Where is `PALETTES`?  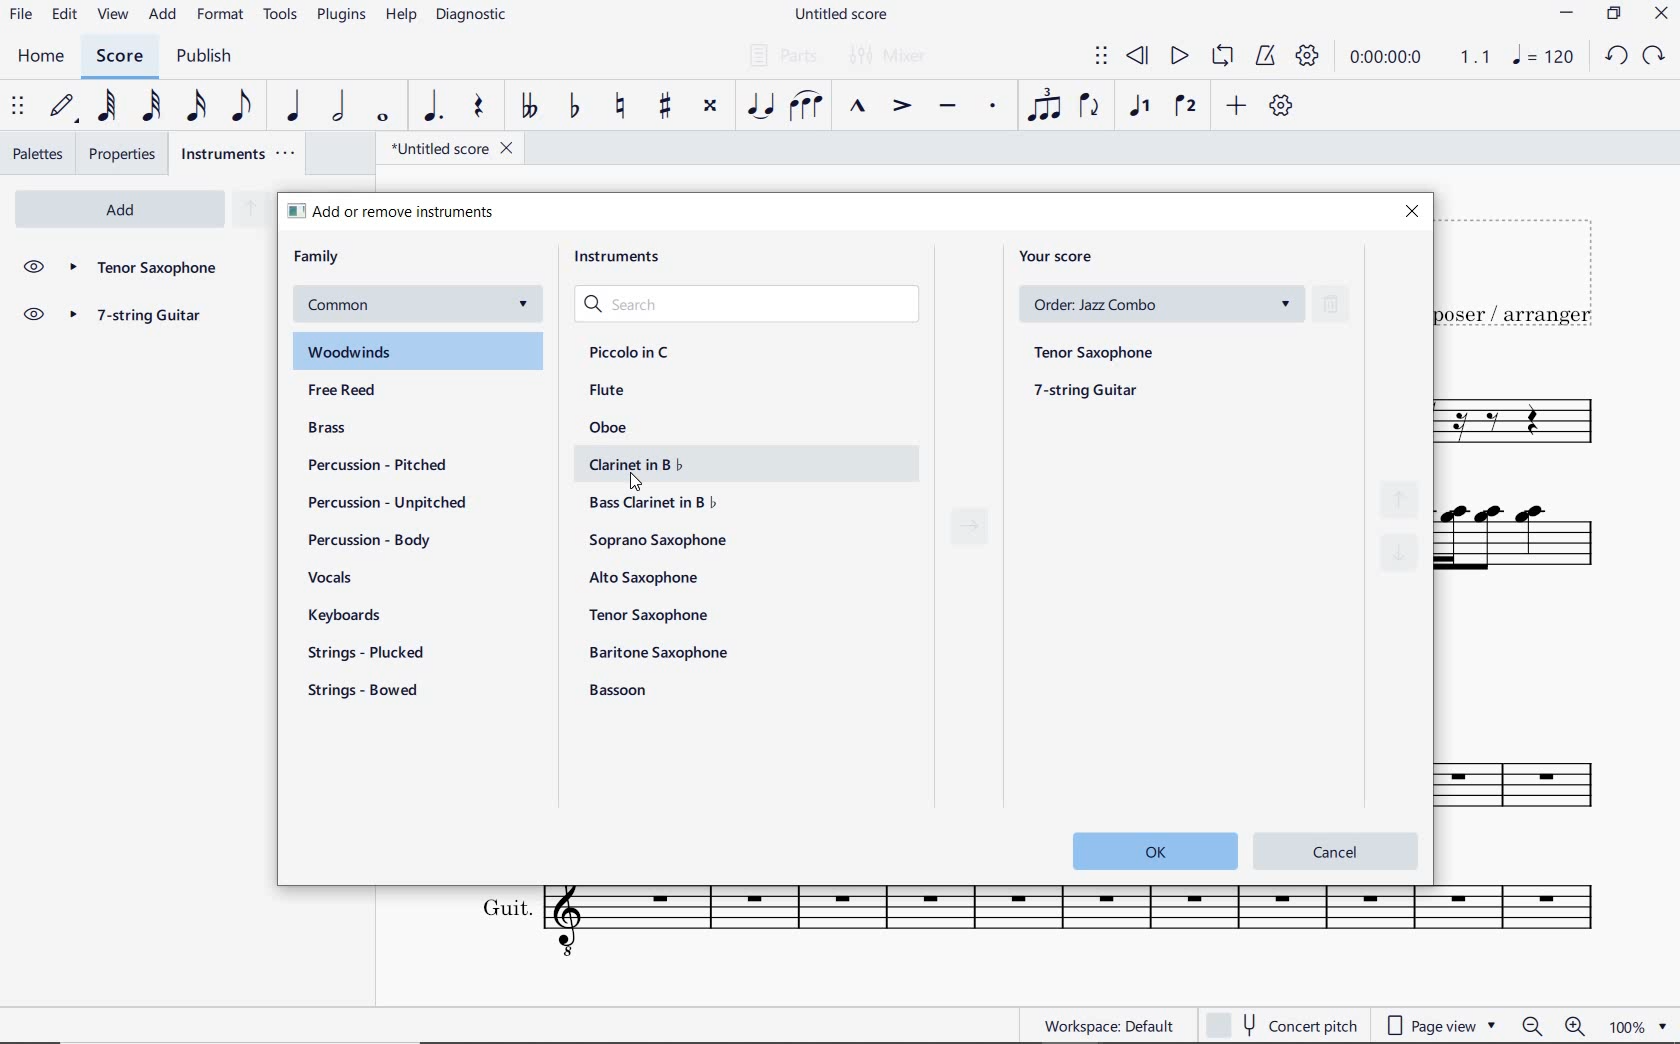
PALETTES is located at coordinates (37, 152).